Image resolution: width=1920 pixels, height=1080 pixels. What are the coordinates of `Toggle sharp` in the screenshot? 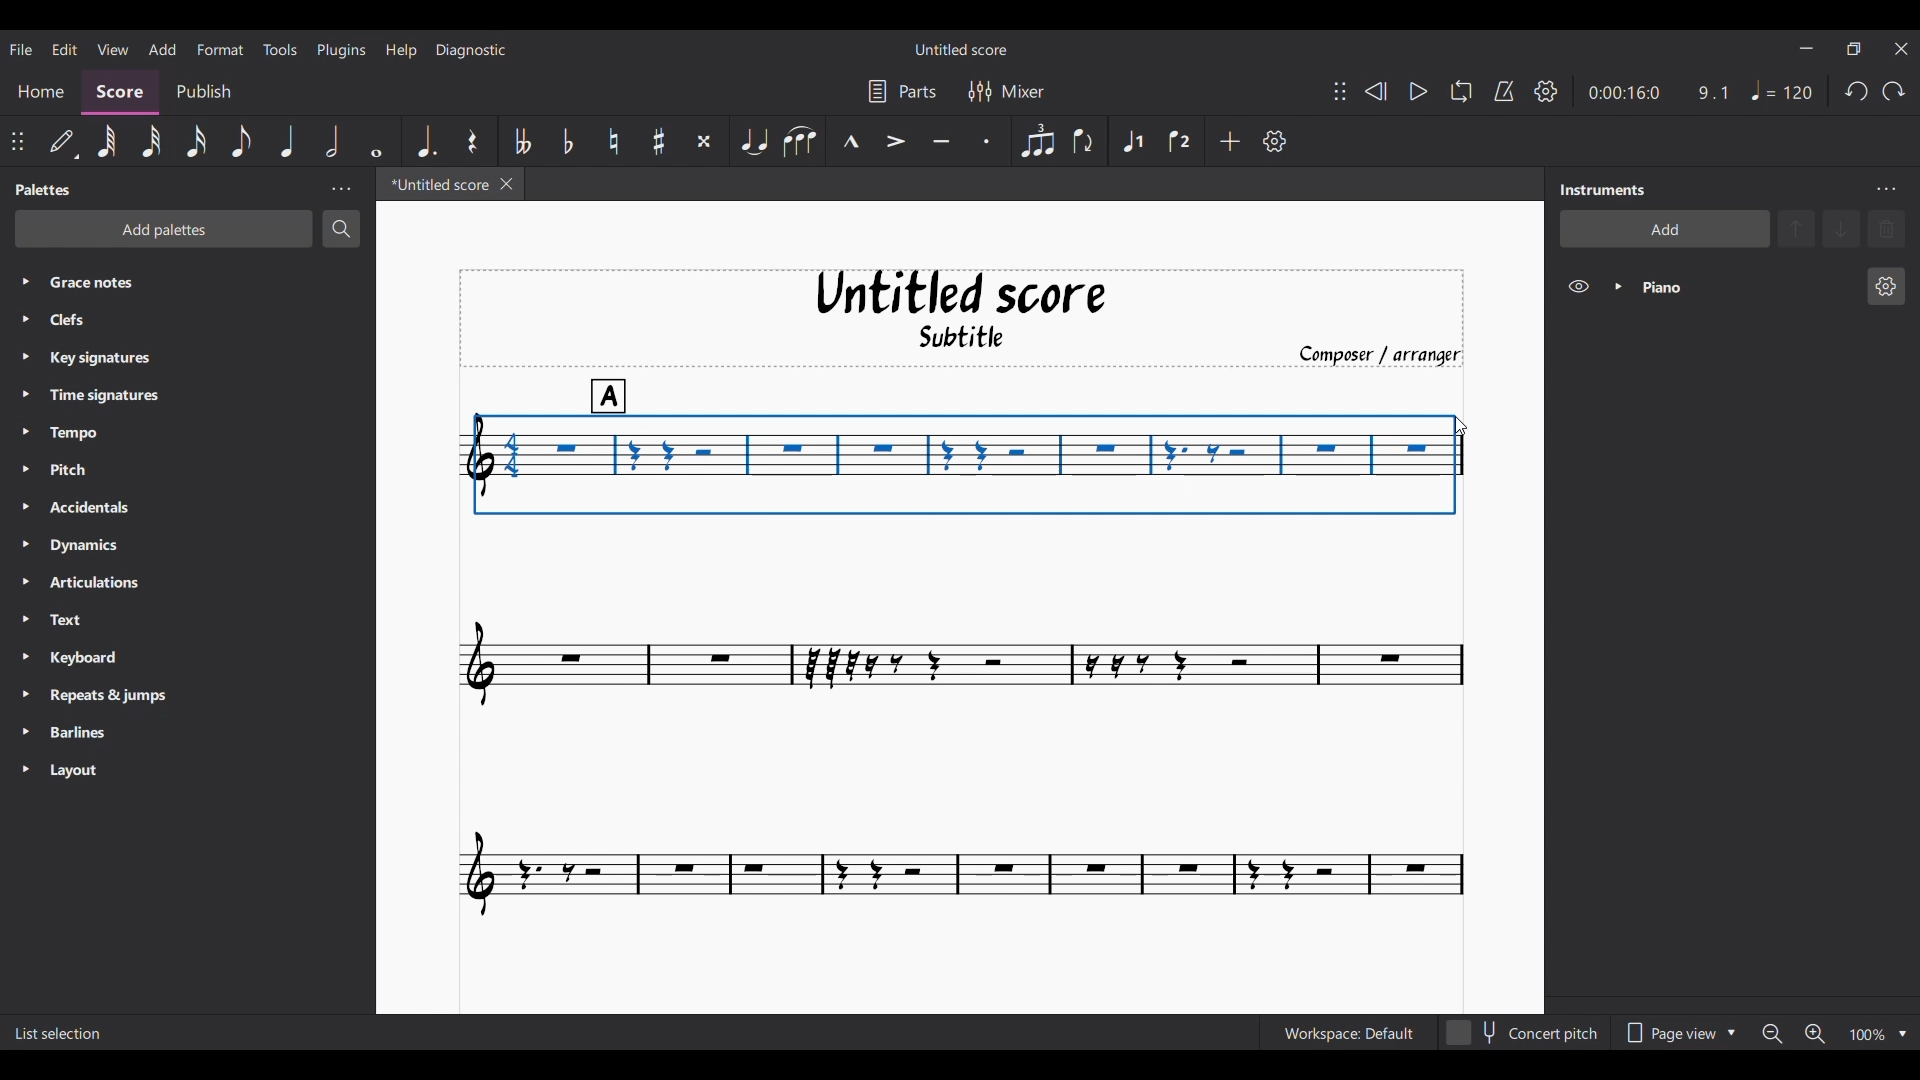 It's located at (659, 140).